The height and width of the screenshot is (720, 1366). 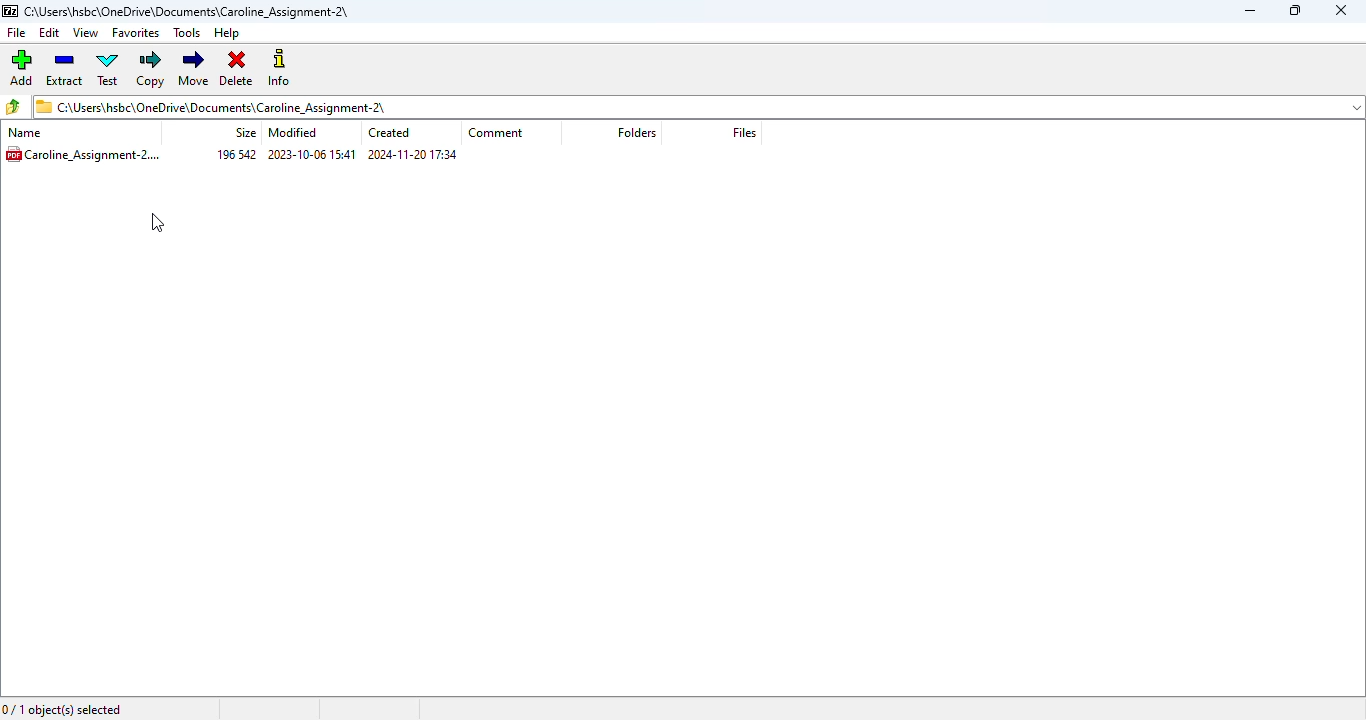 I want to click on Comment, so click(x=501, y=132).